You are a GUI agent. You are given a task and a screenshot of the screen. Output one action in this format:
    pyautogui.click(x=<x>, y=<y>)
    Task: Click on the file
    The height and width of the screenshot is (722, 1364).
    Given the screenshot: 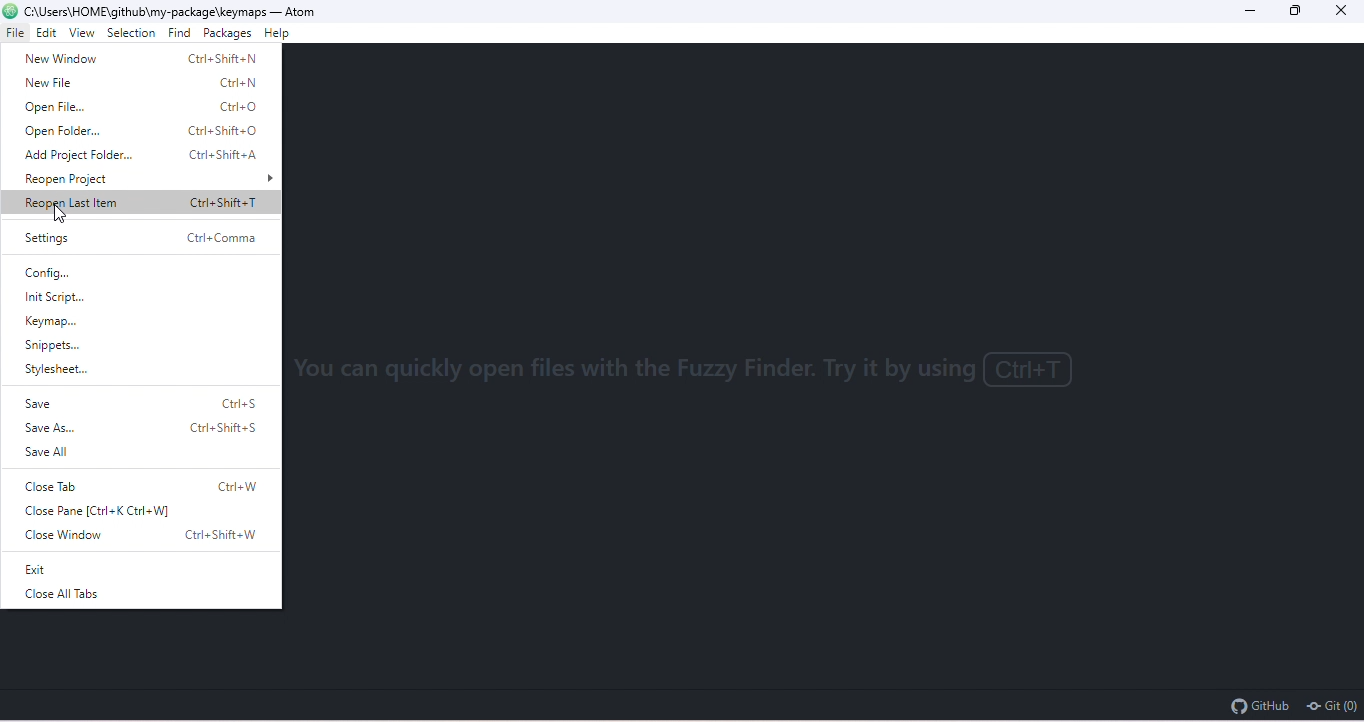 What is the action you would take?
    pyautogui.click(x=14, y=32)
    